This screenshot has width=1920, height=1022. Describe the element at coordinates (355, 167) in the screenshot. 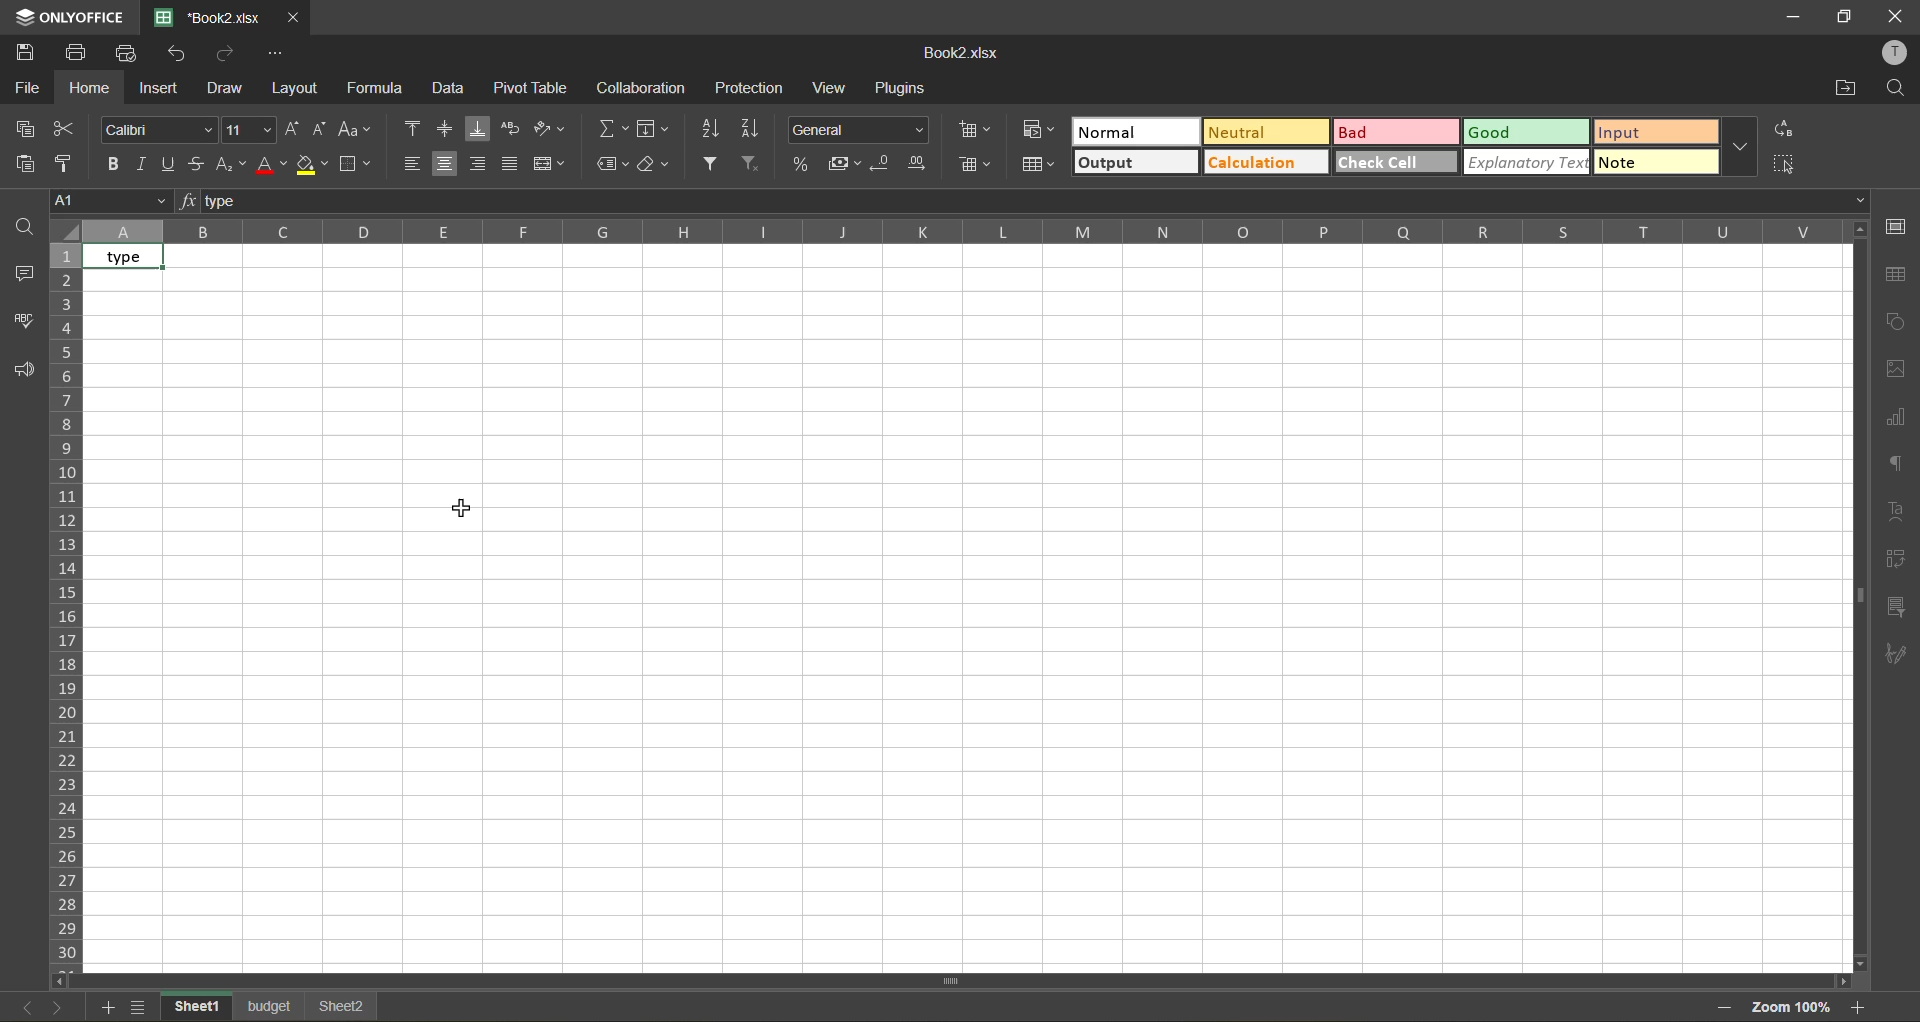

I see `borders` at that location.